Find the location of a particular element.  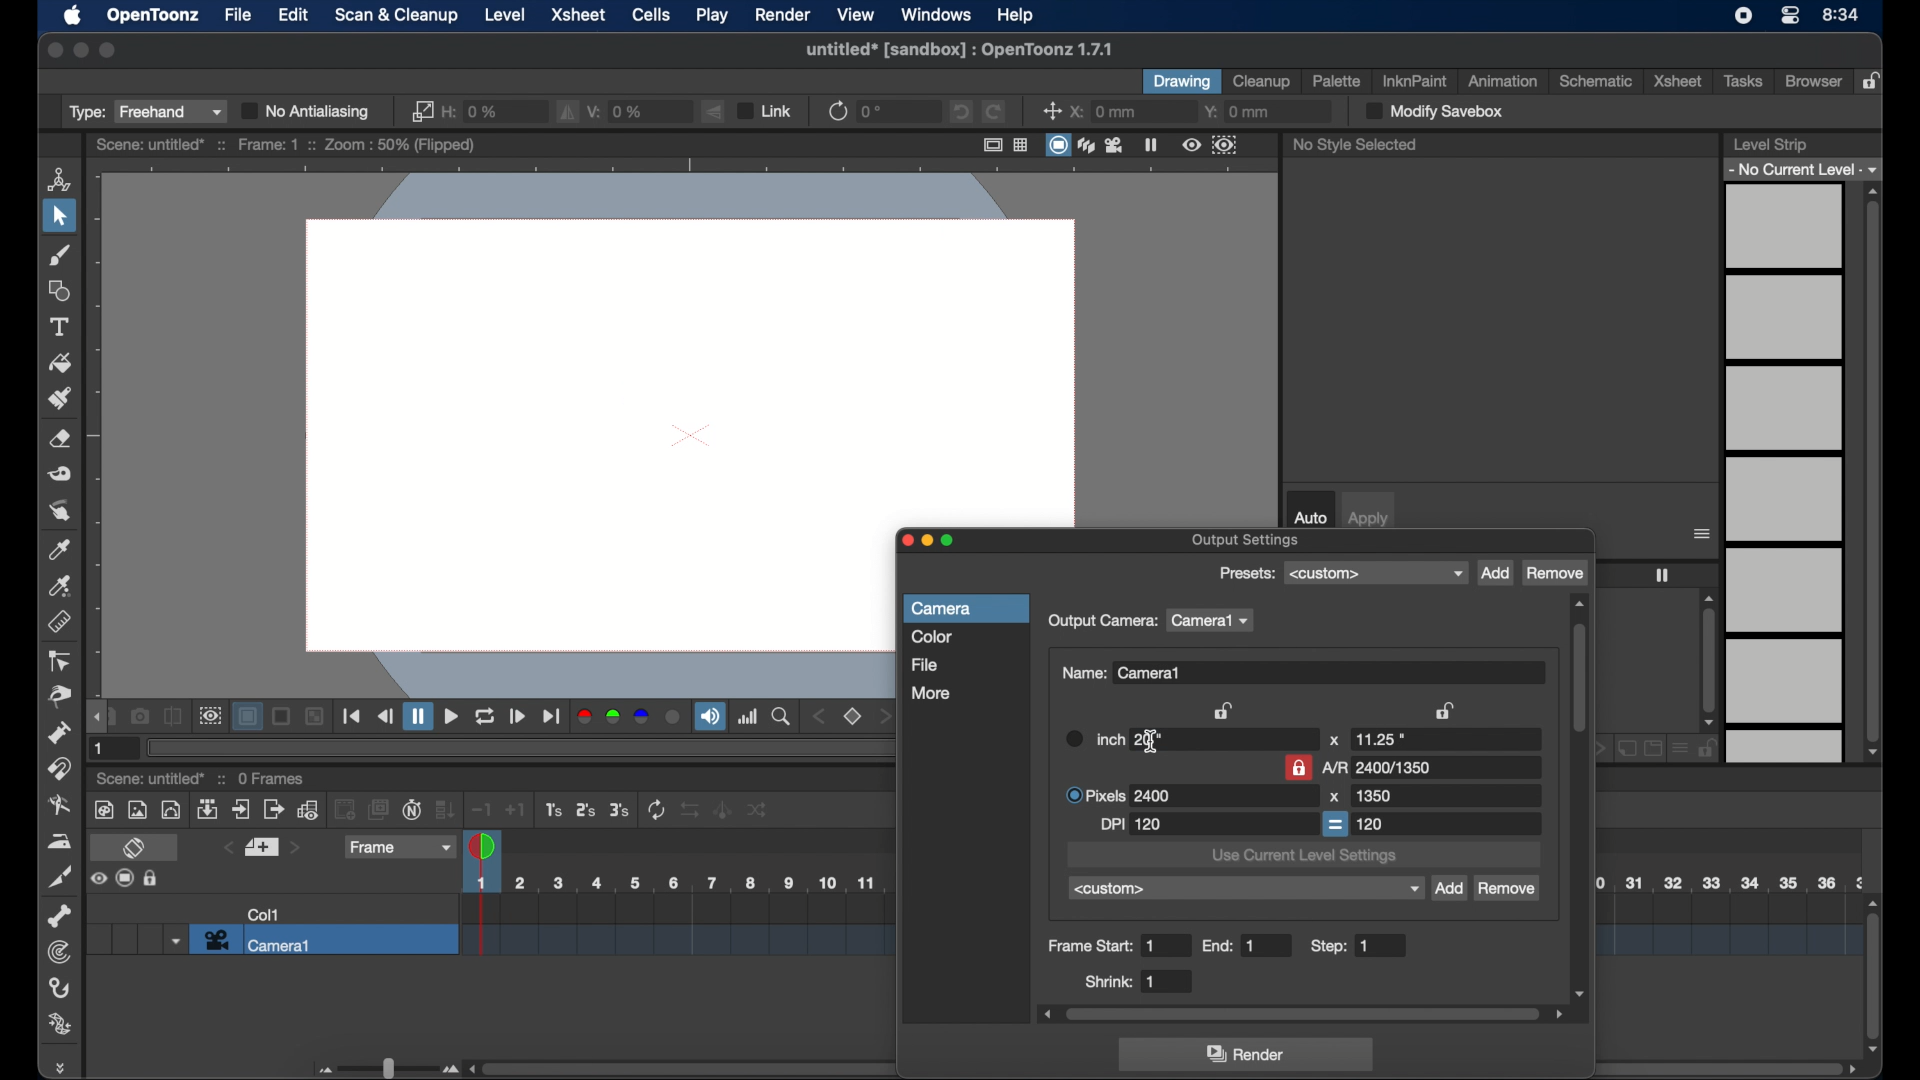

v is located at coordinates (618, 109).